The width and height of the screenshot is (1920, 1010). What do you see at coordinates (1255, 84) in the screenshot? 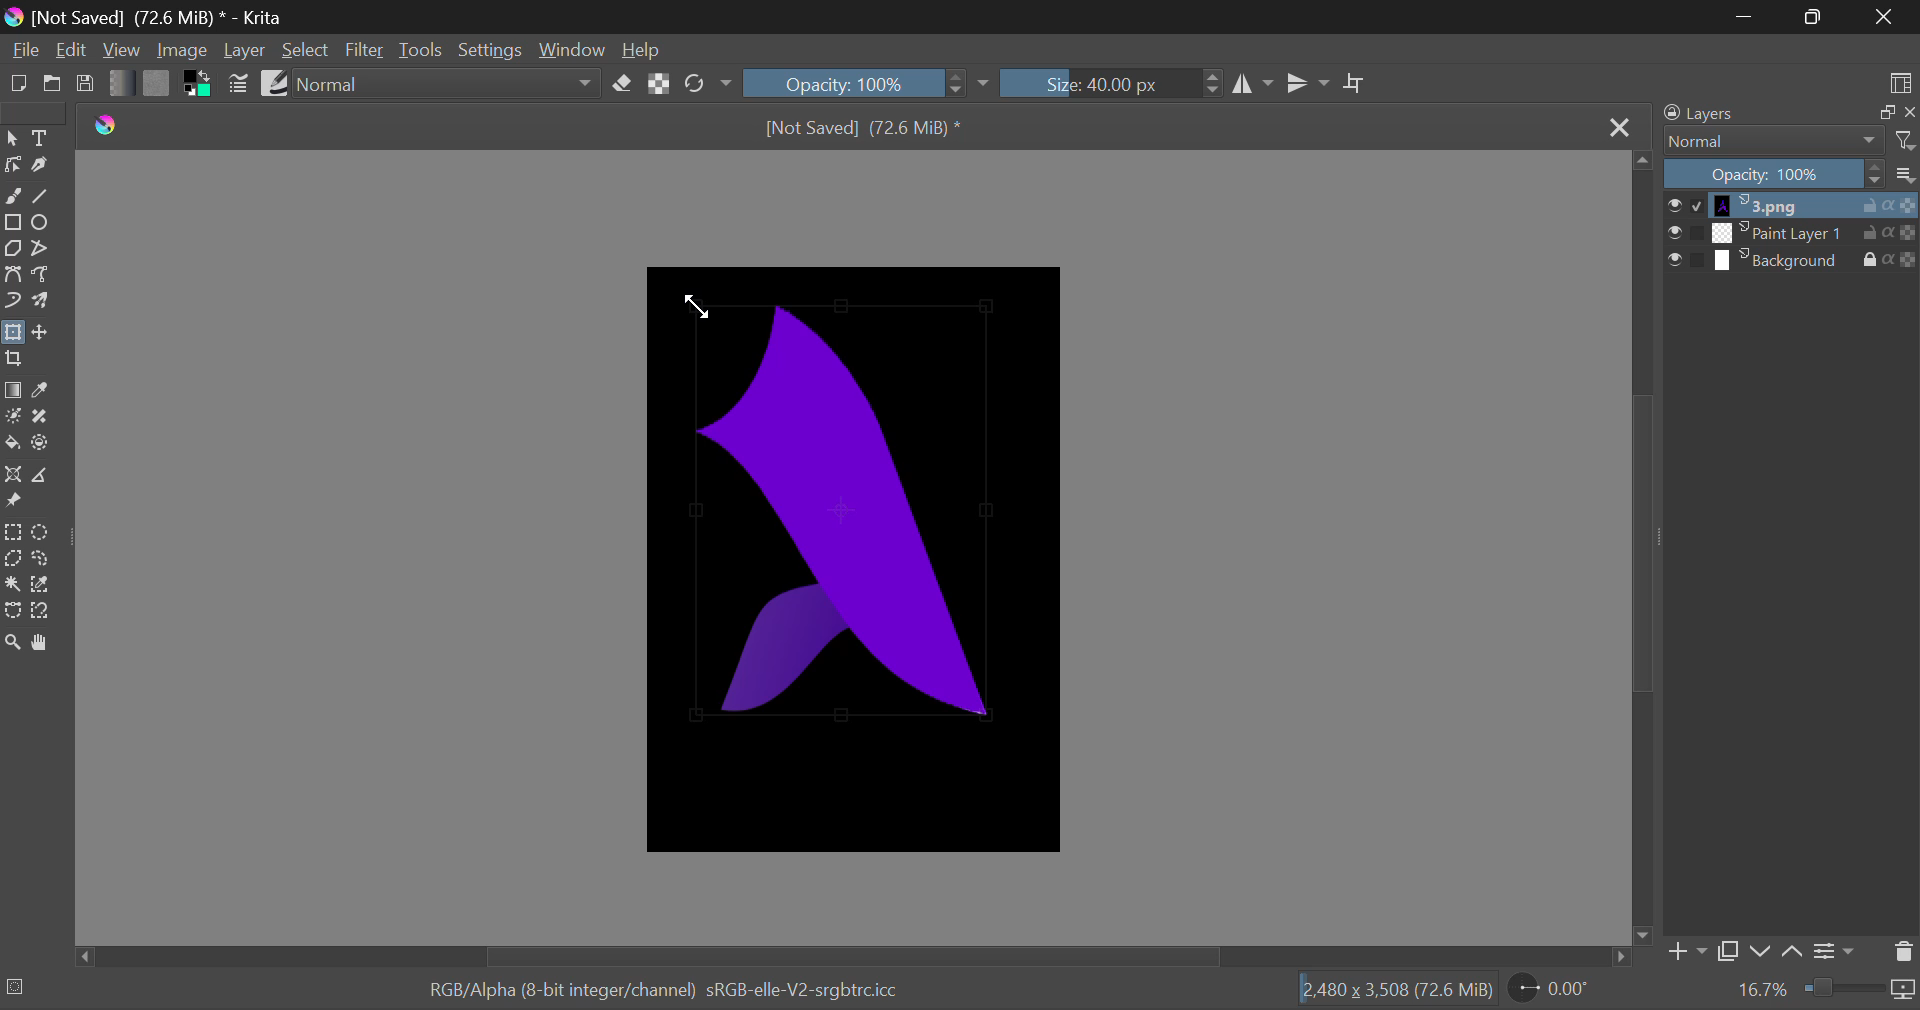
I see `Vertical Mirror Flip` at bounding box center [1255, 84].